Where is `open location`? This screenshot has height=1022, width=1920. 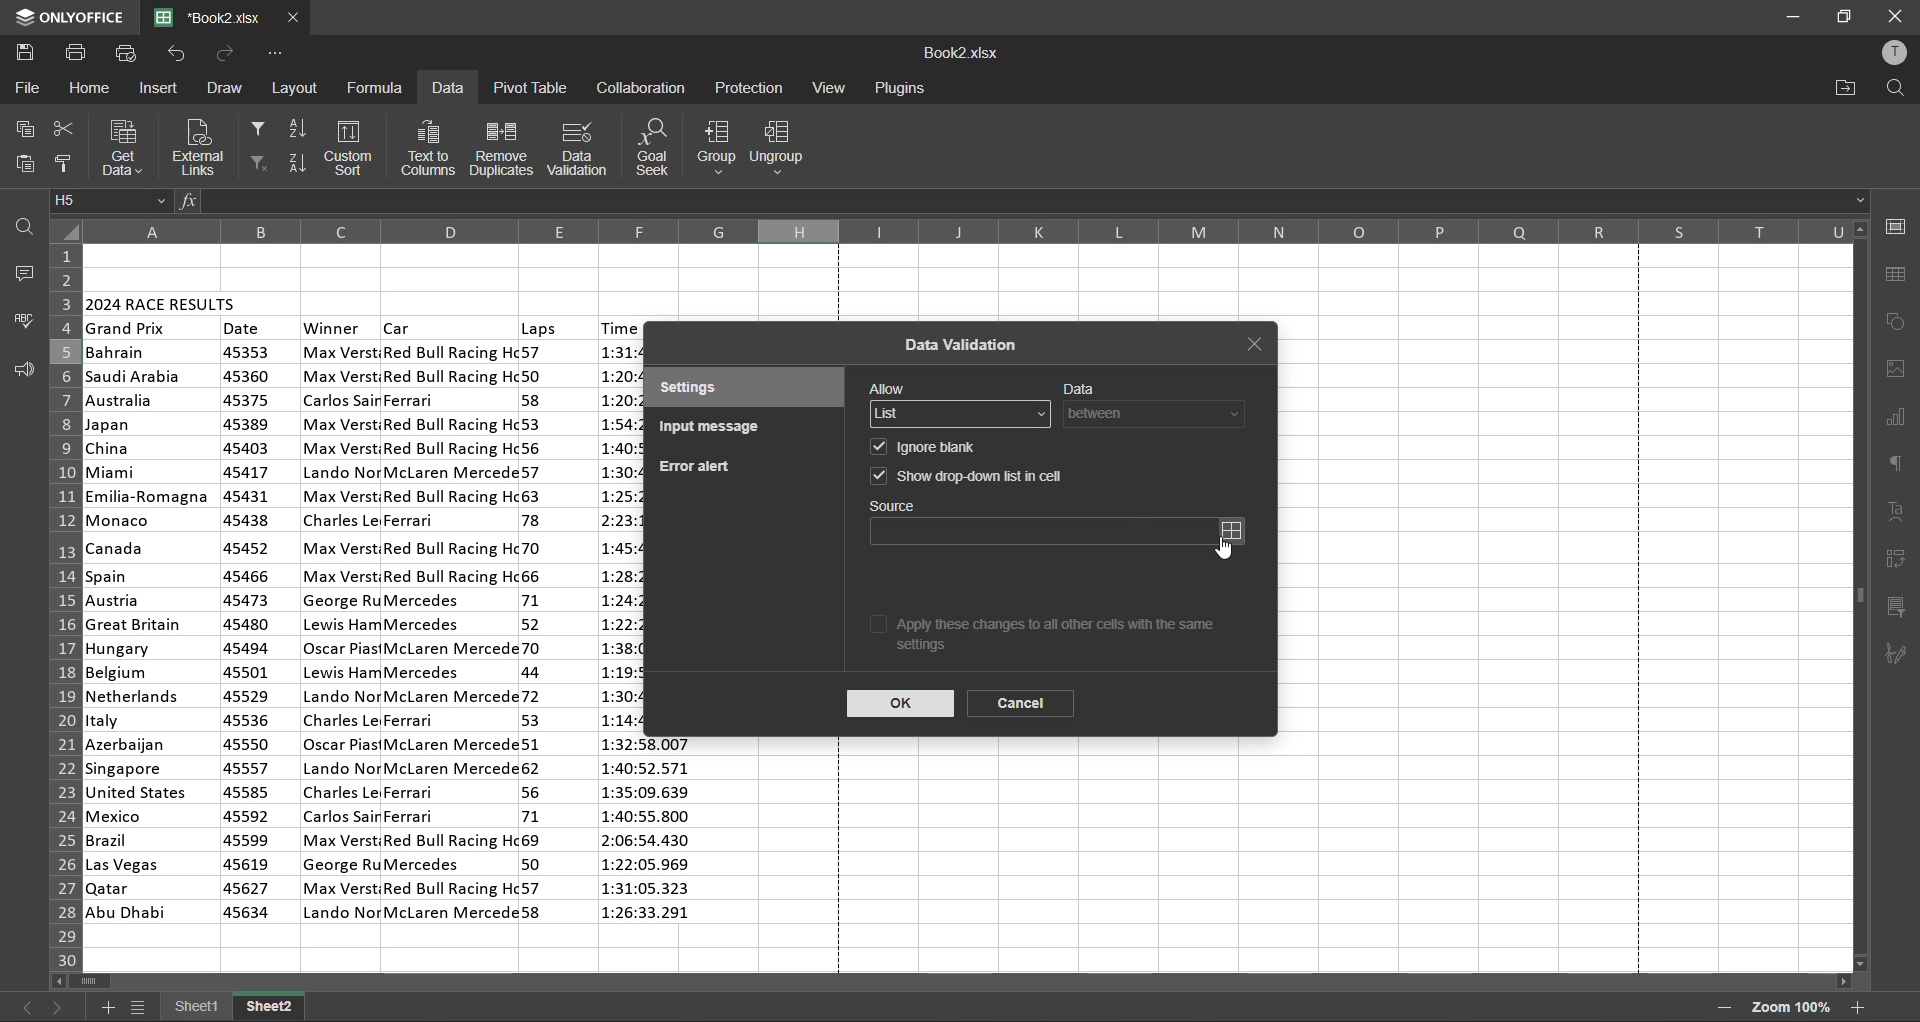
open location is located at coordinates (1846, 88).